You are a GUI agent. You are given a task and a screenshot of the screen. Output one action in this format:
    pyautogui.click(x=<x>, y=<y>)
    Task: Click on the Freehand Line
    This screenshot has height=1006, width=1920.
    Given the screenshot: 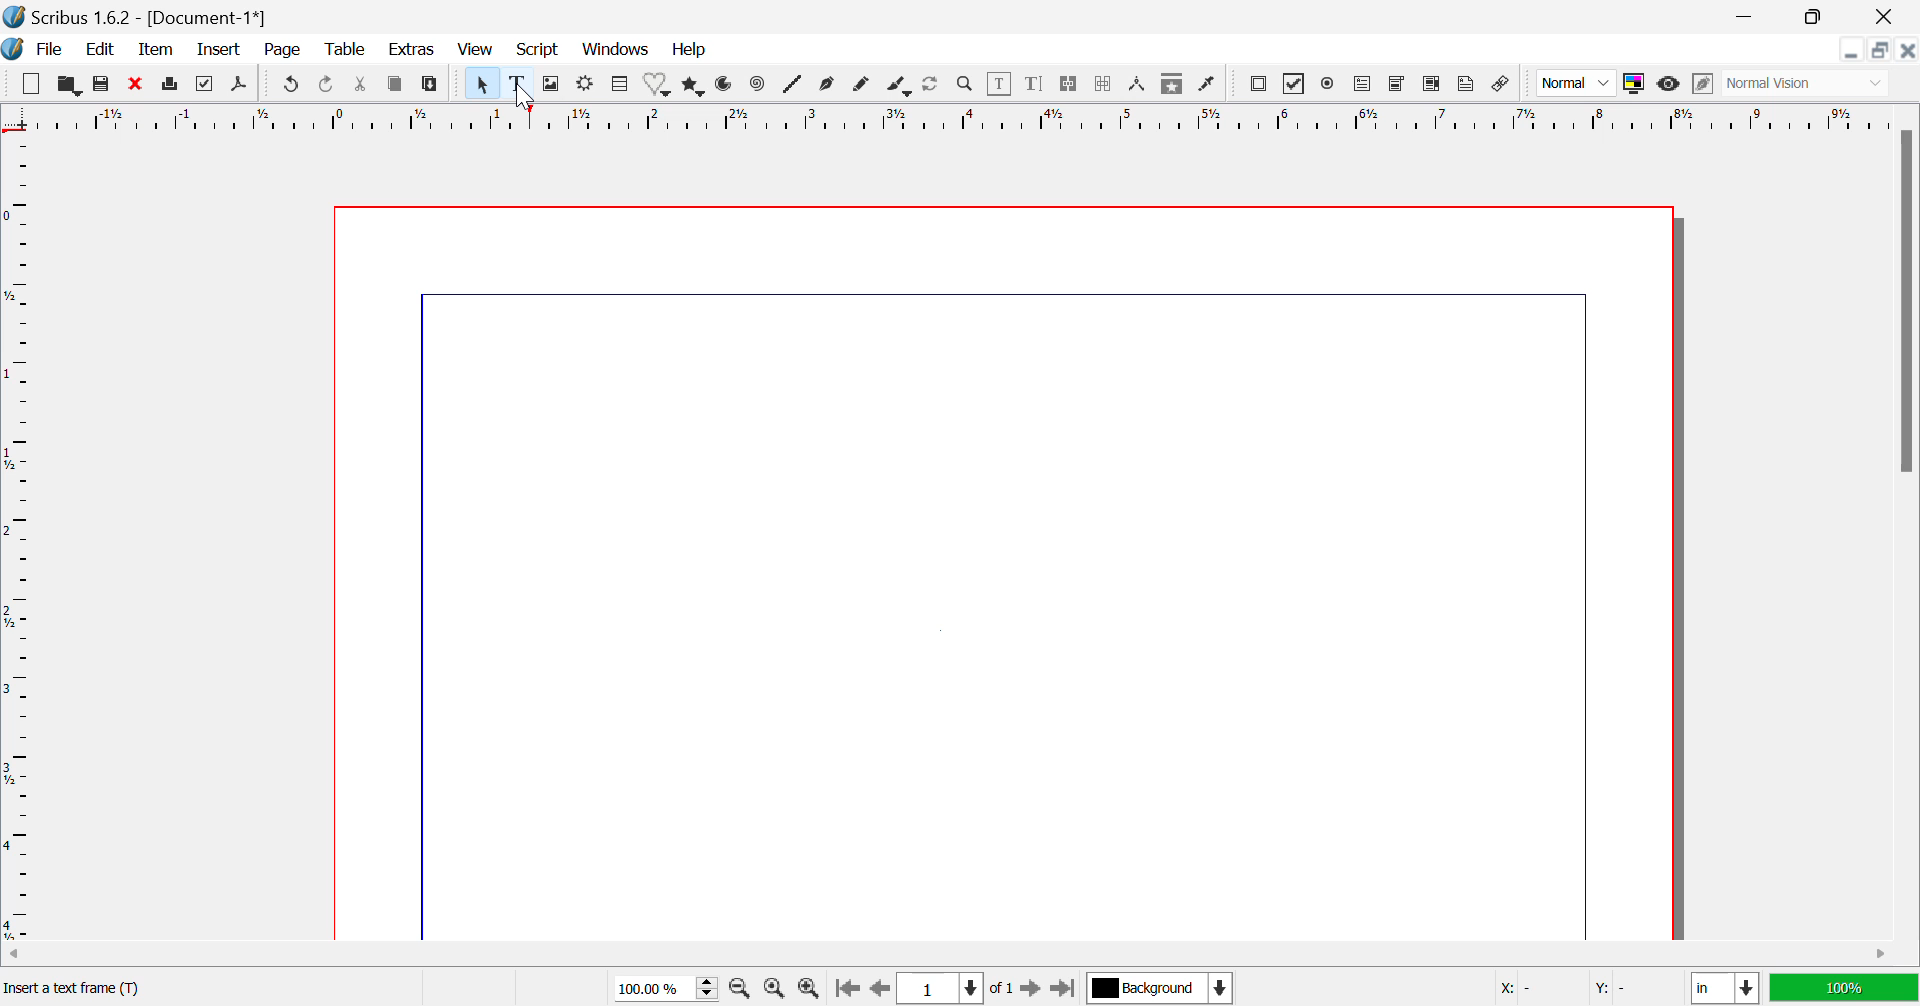 What is the action you would take?
    pyautogui.click(x=862, y=88)
    